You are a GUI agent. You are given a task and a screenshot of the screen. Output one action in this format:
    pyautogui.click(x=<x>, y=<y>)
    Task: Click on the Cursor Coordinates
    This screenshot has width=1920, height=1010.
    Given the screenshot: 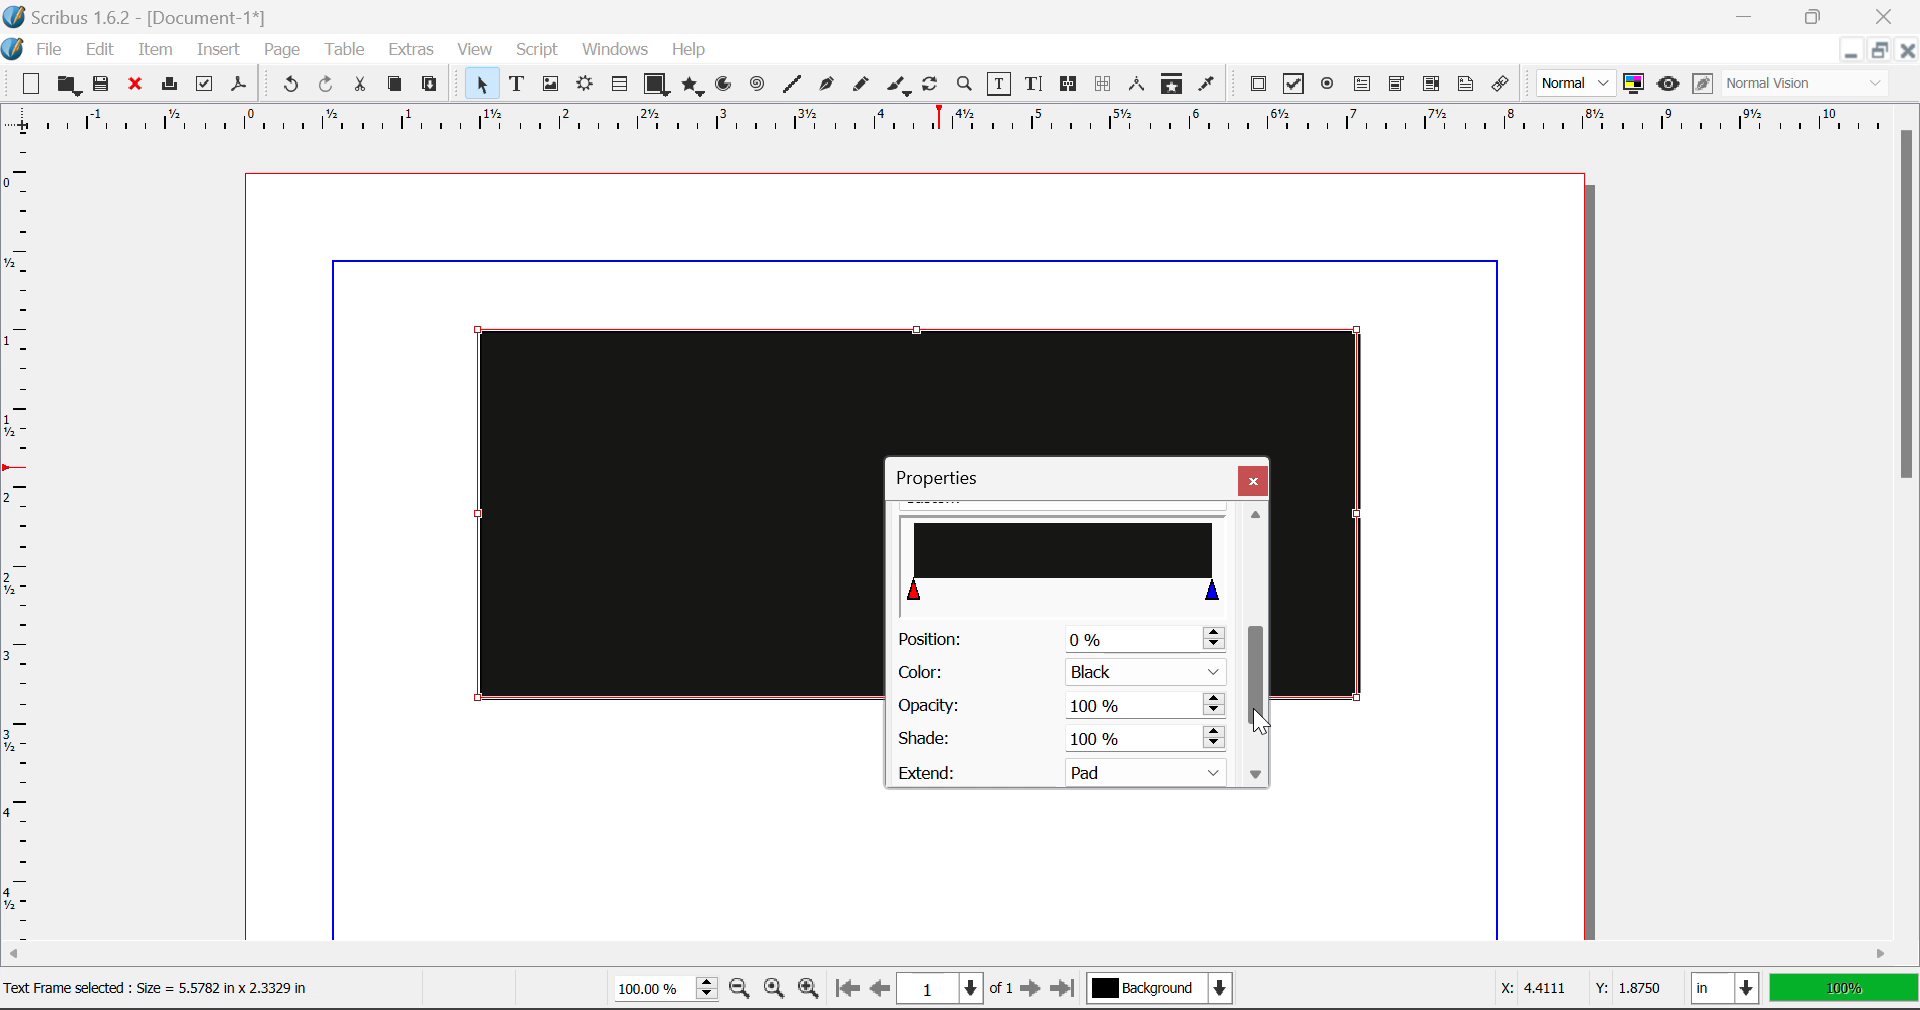 What is the action you would take?
    pyautogui.click(x=1576, y=989)
    